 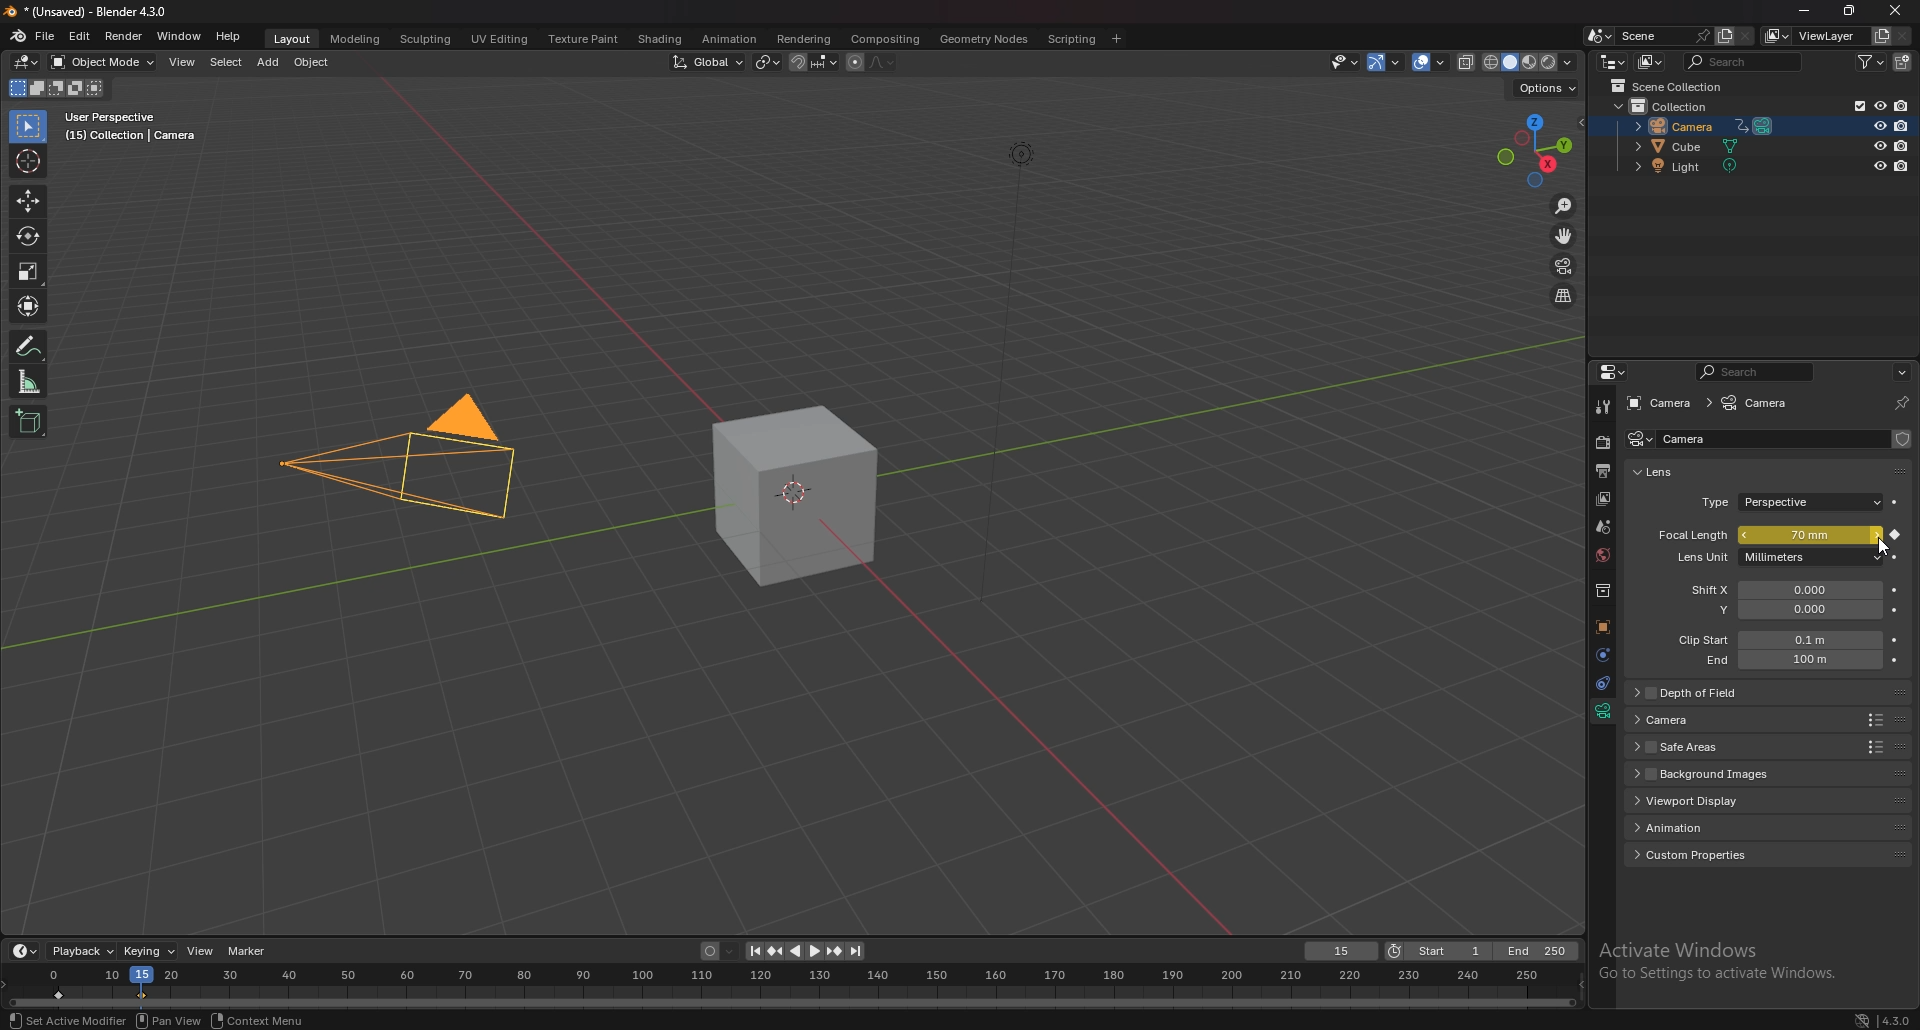 I want to click on search, so click(x=1743, y=61).